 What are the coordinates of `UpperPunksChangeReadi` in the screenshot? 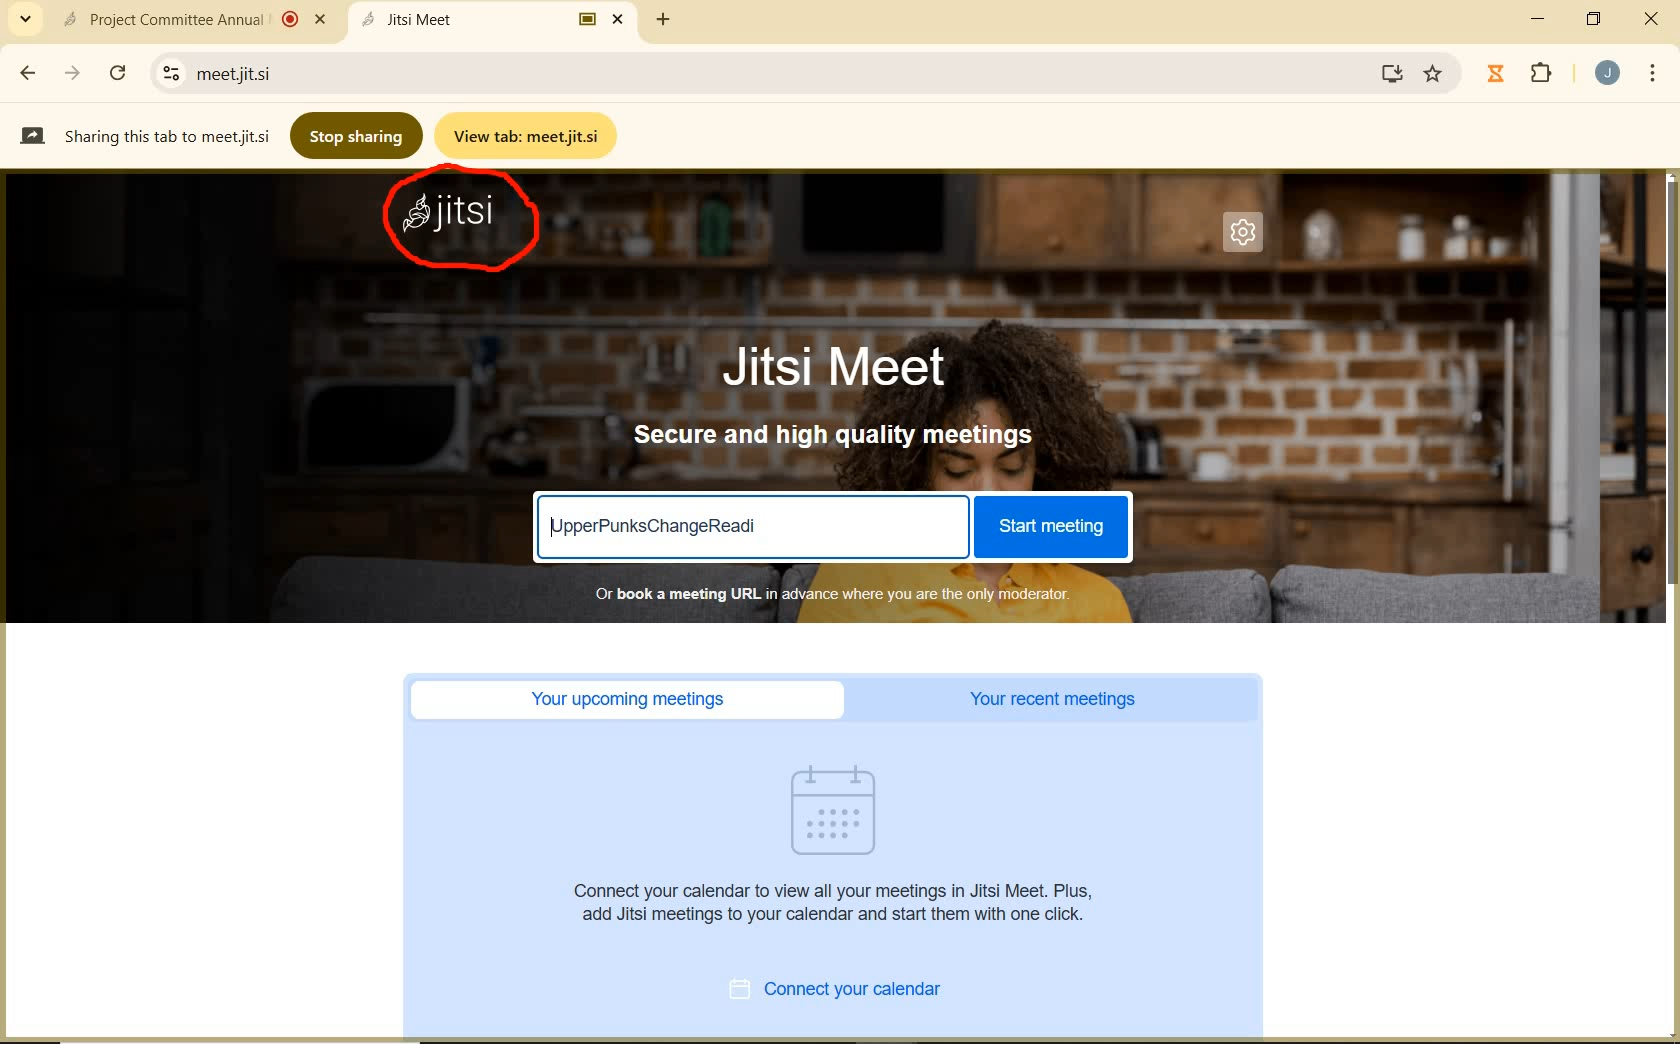 It's located at (658, 525).